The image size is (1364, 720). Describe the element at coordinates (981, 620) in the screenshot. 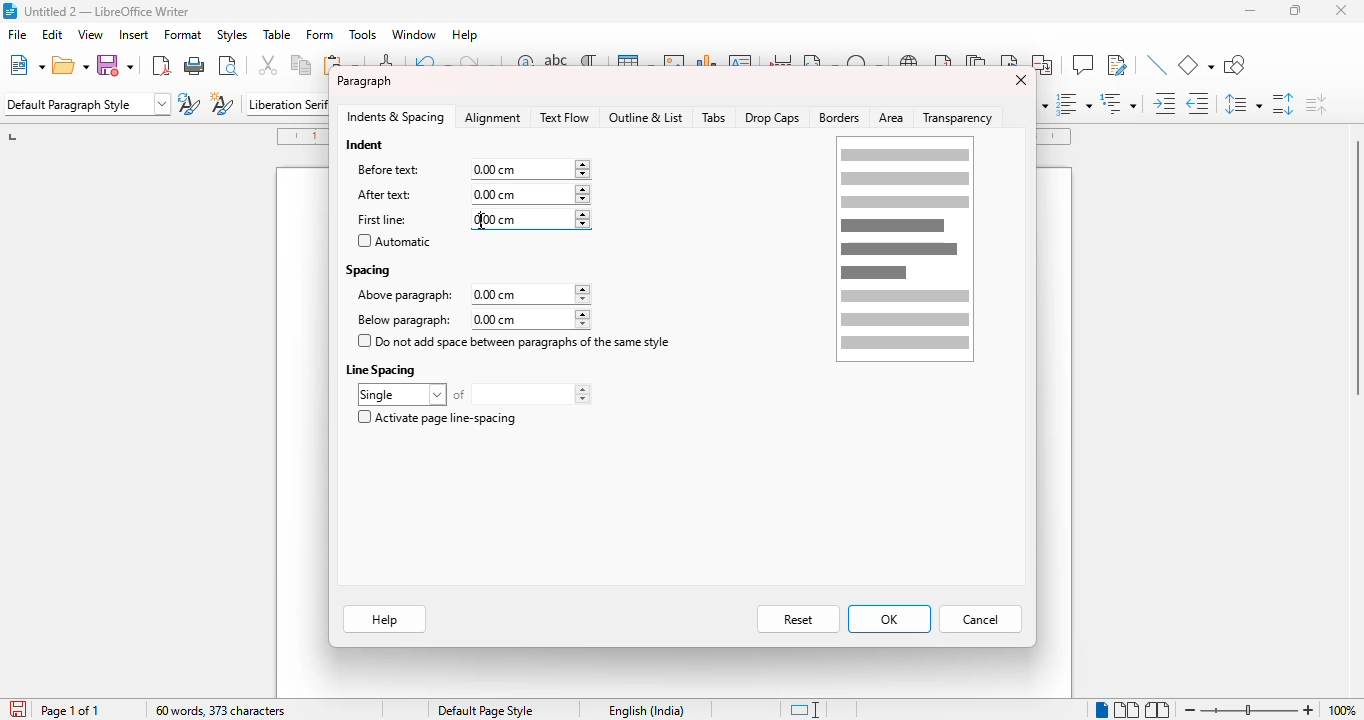

I see `cancel` at that location.